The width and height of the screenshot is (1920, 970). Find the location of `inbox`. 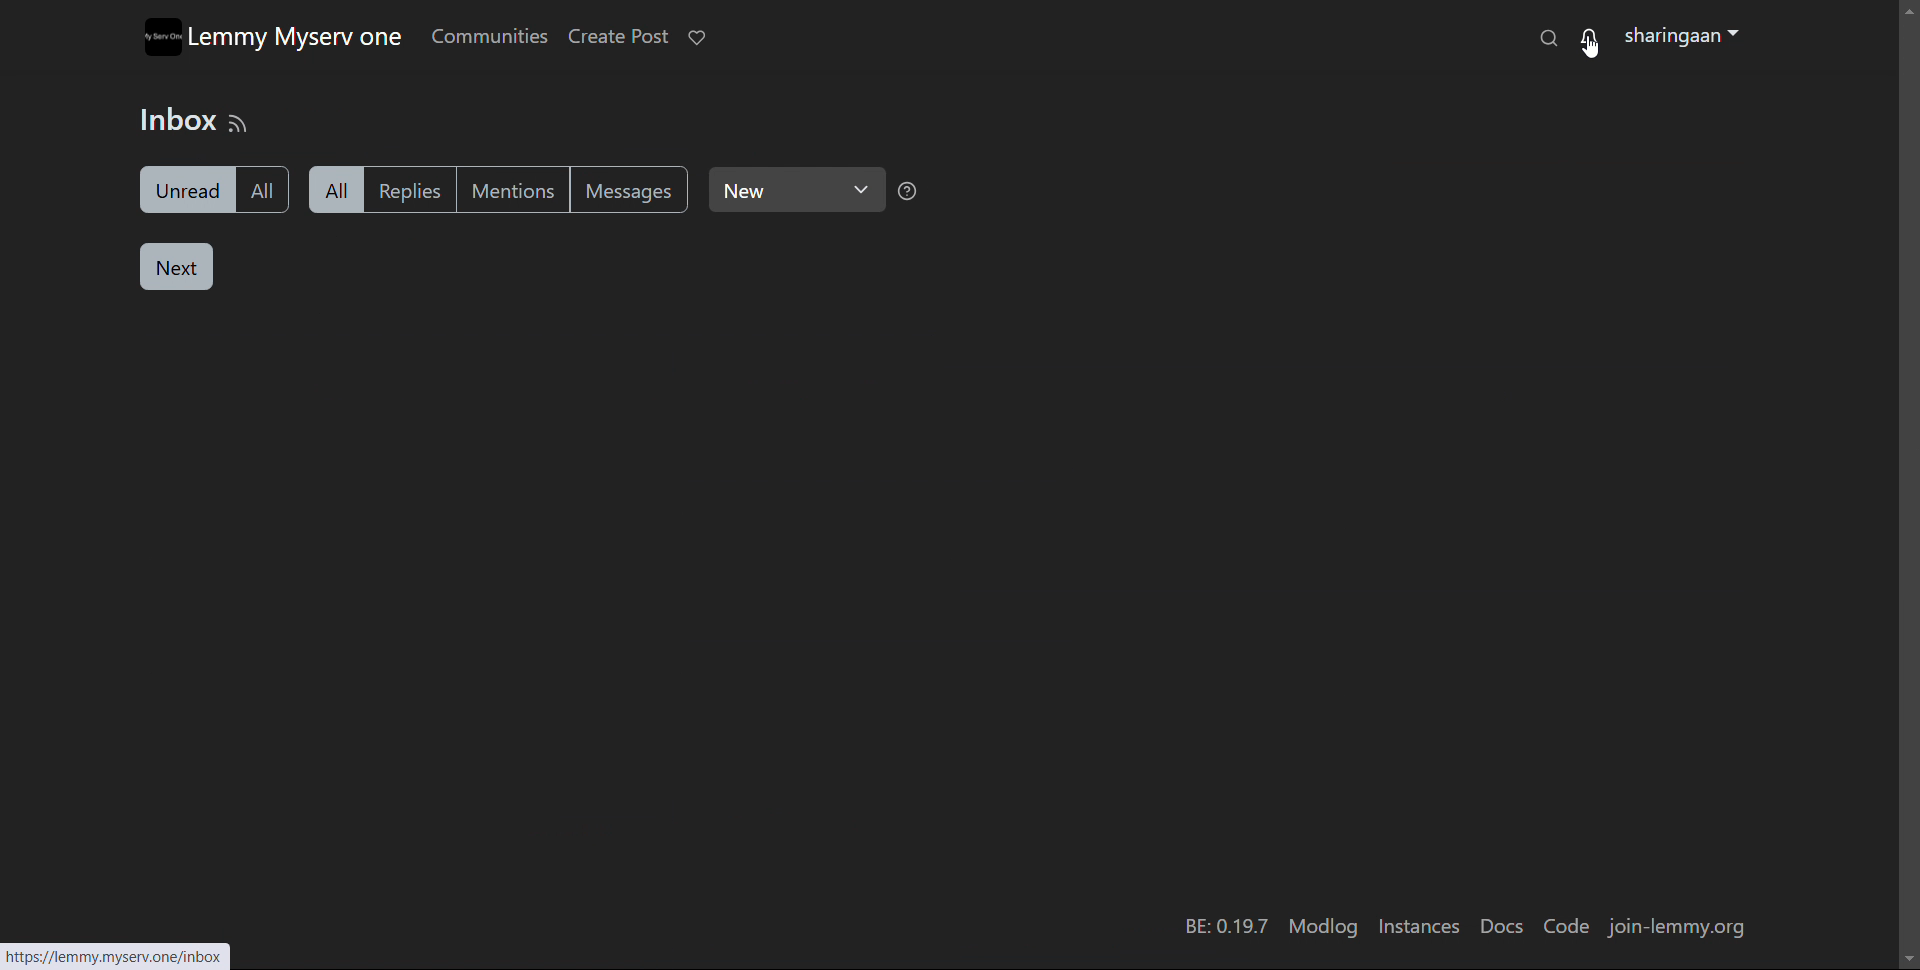

inbox is located at coordinates (173, 121).